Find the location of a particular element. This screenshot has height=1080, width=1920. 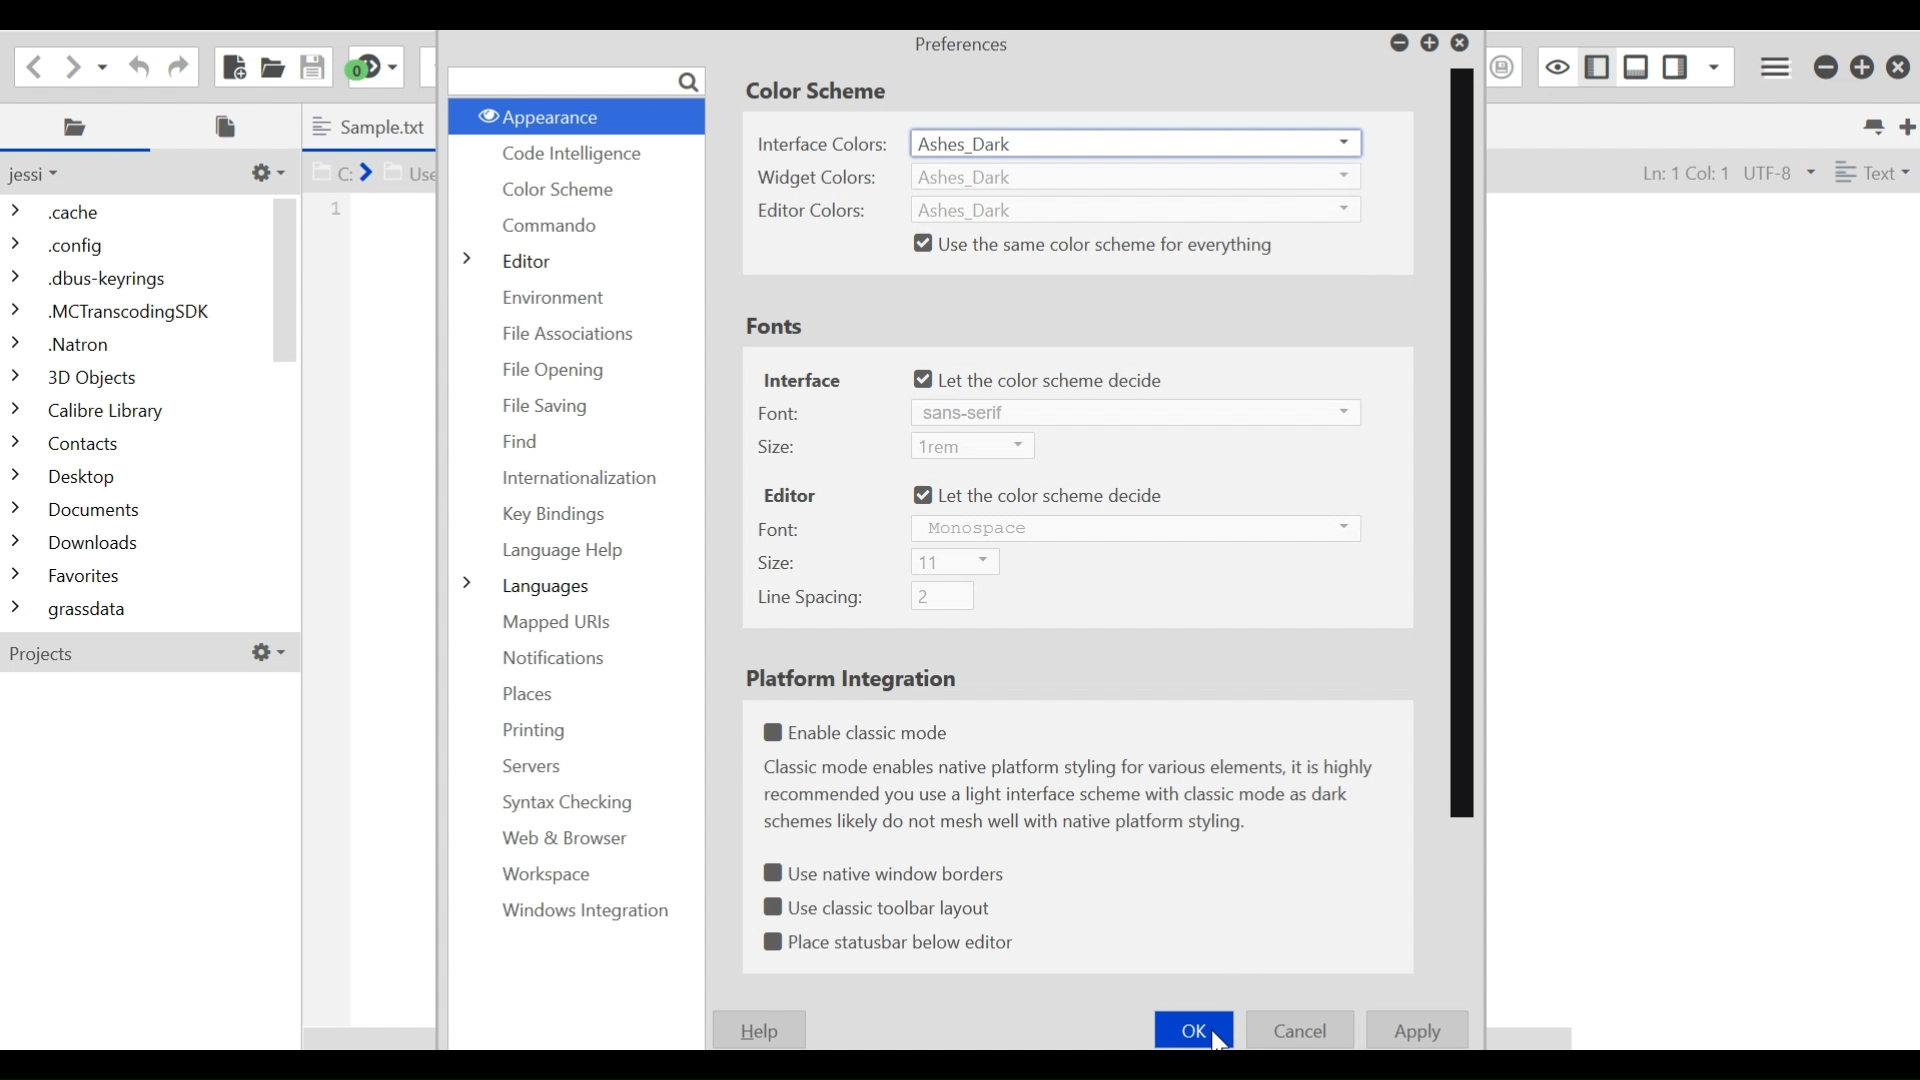

File Opening is located at coordinates (565, 367).